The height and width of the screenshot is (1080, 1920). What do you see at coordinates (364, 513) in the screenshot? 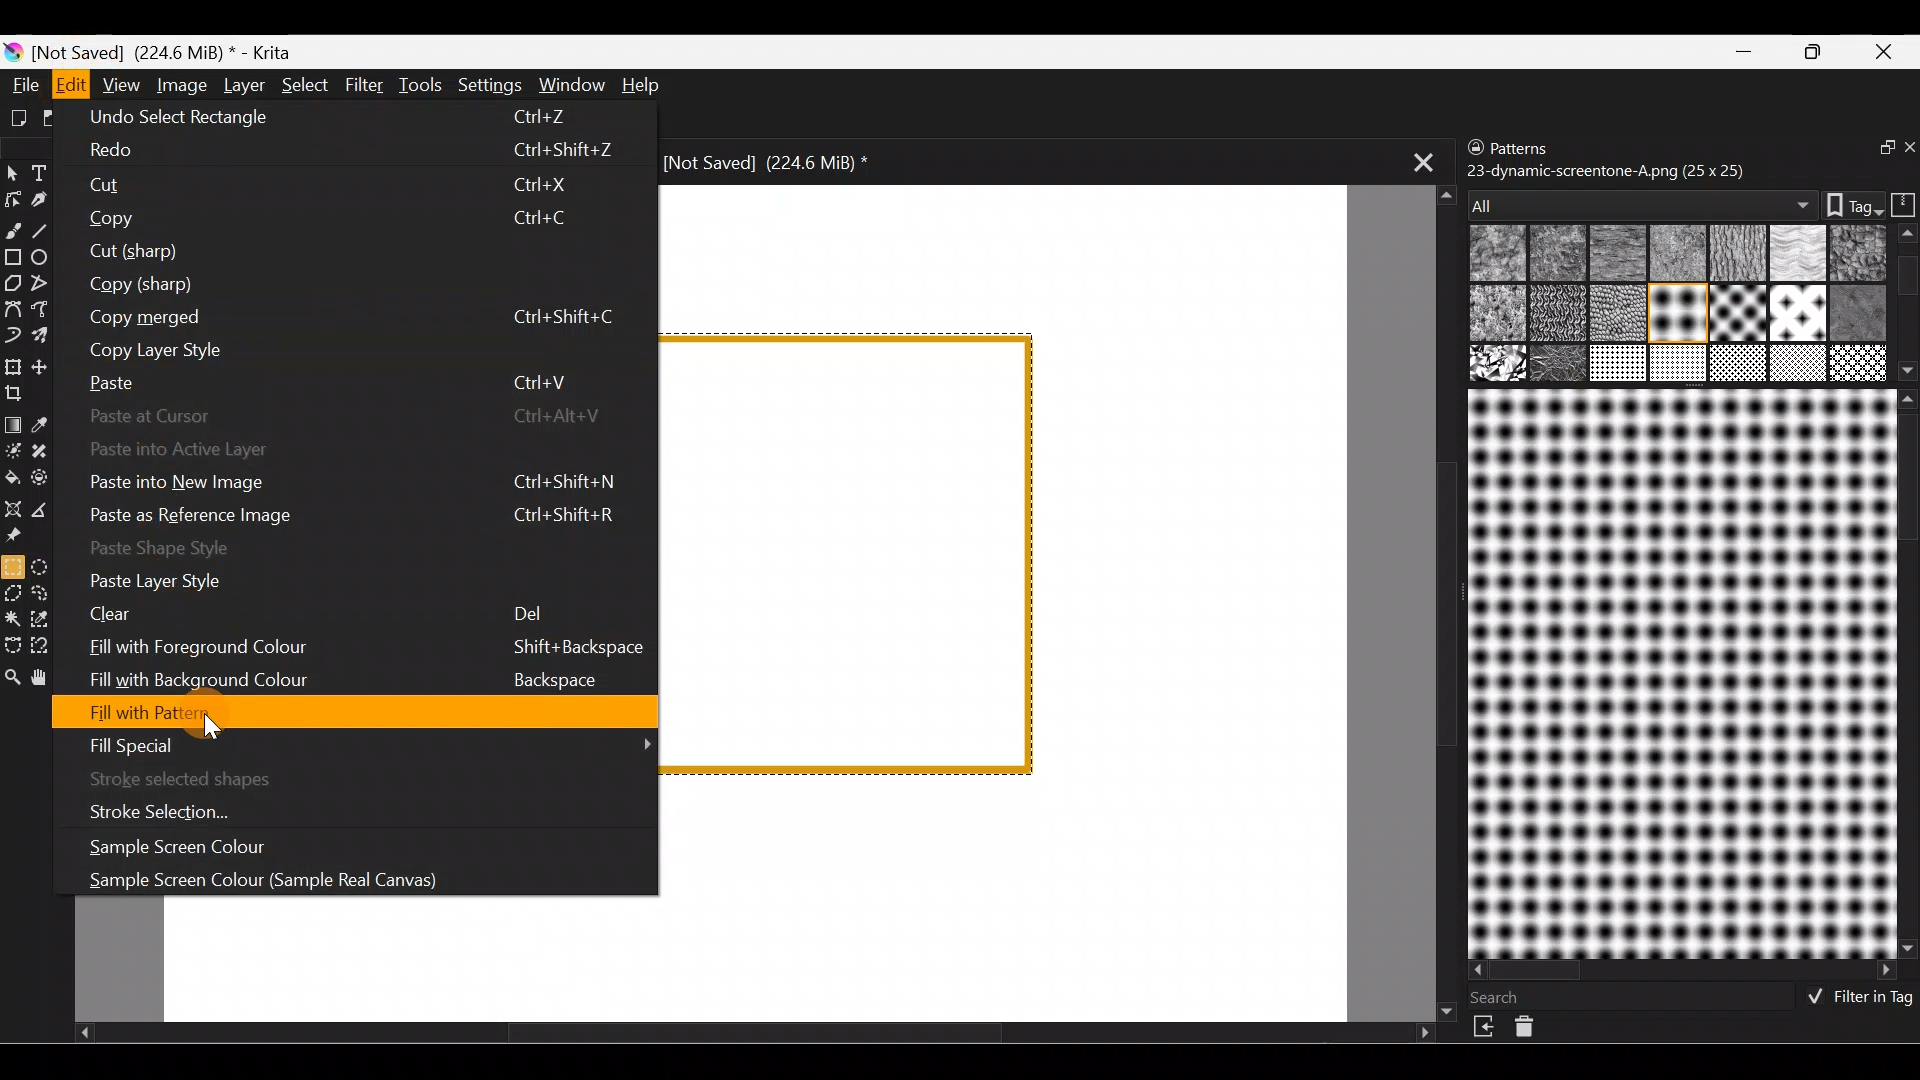
I see `Paste as reference image` at bounding box center [364, 513].